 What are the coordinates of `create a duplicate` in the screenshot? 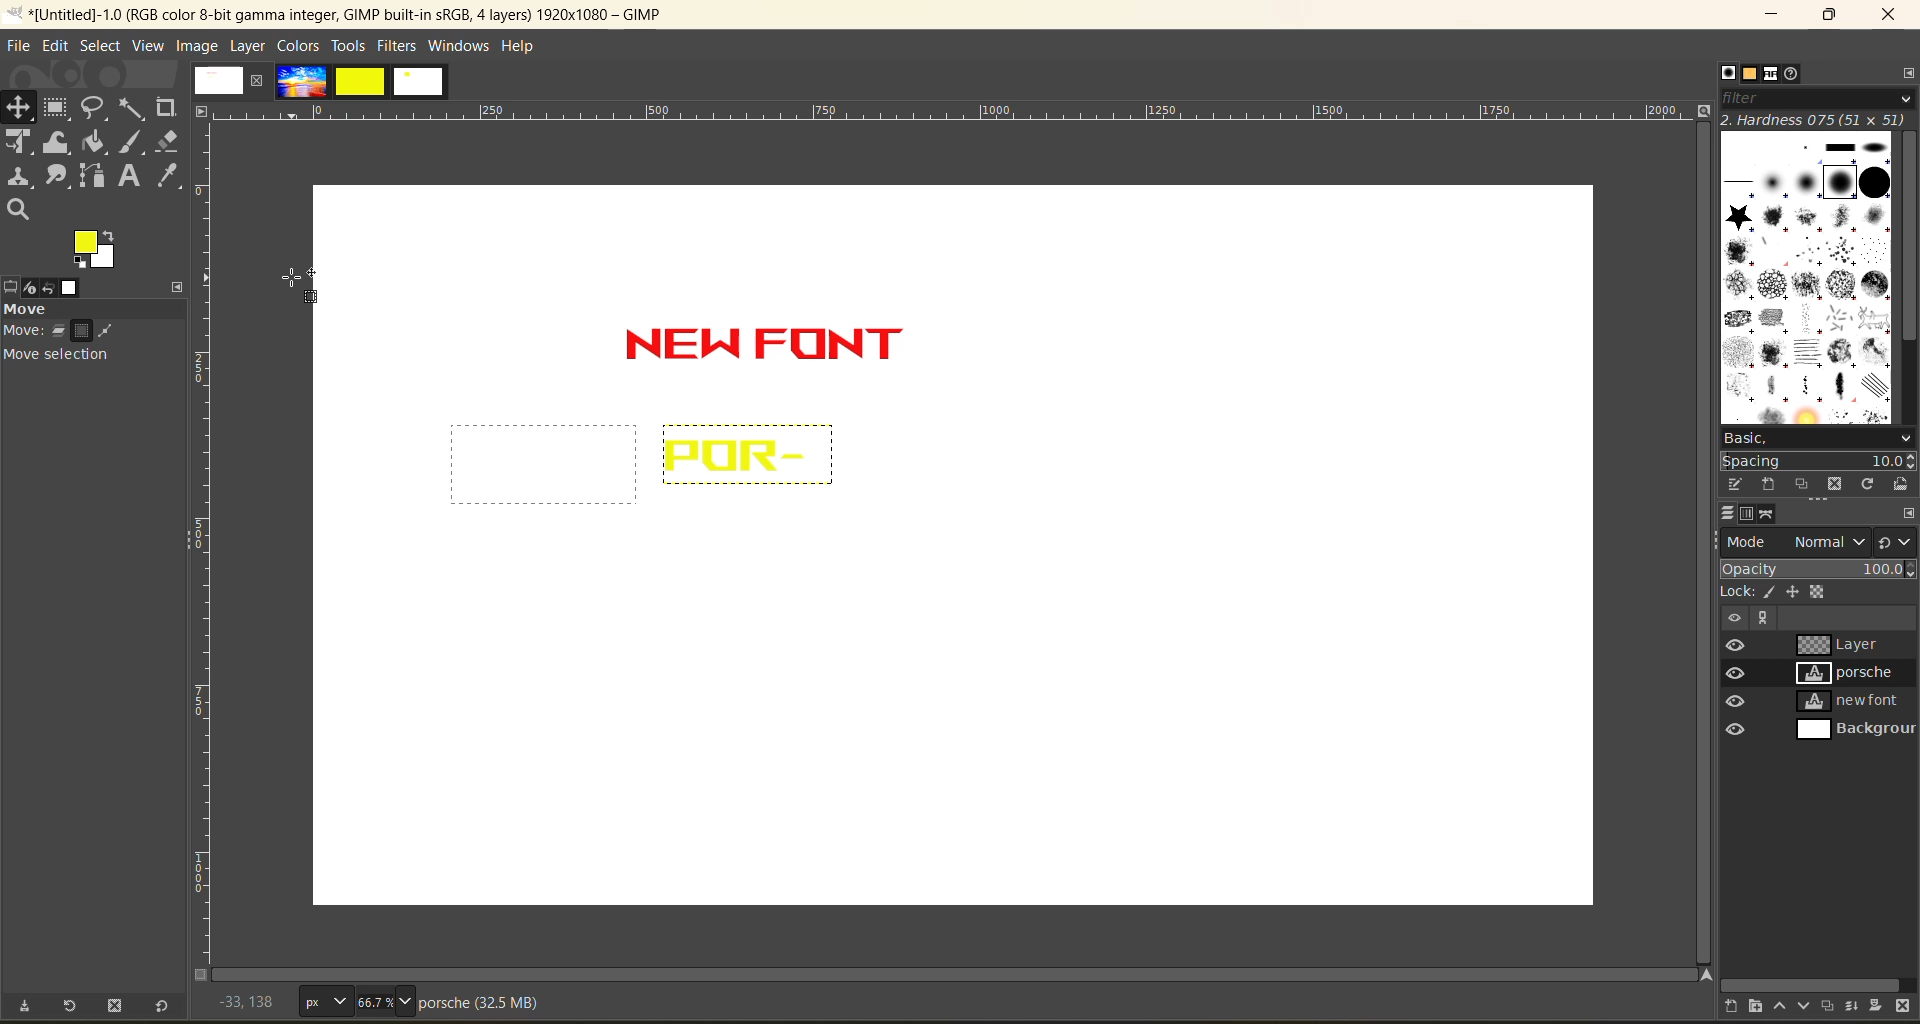 It's located at (1829, 1005).